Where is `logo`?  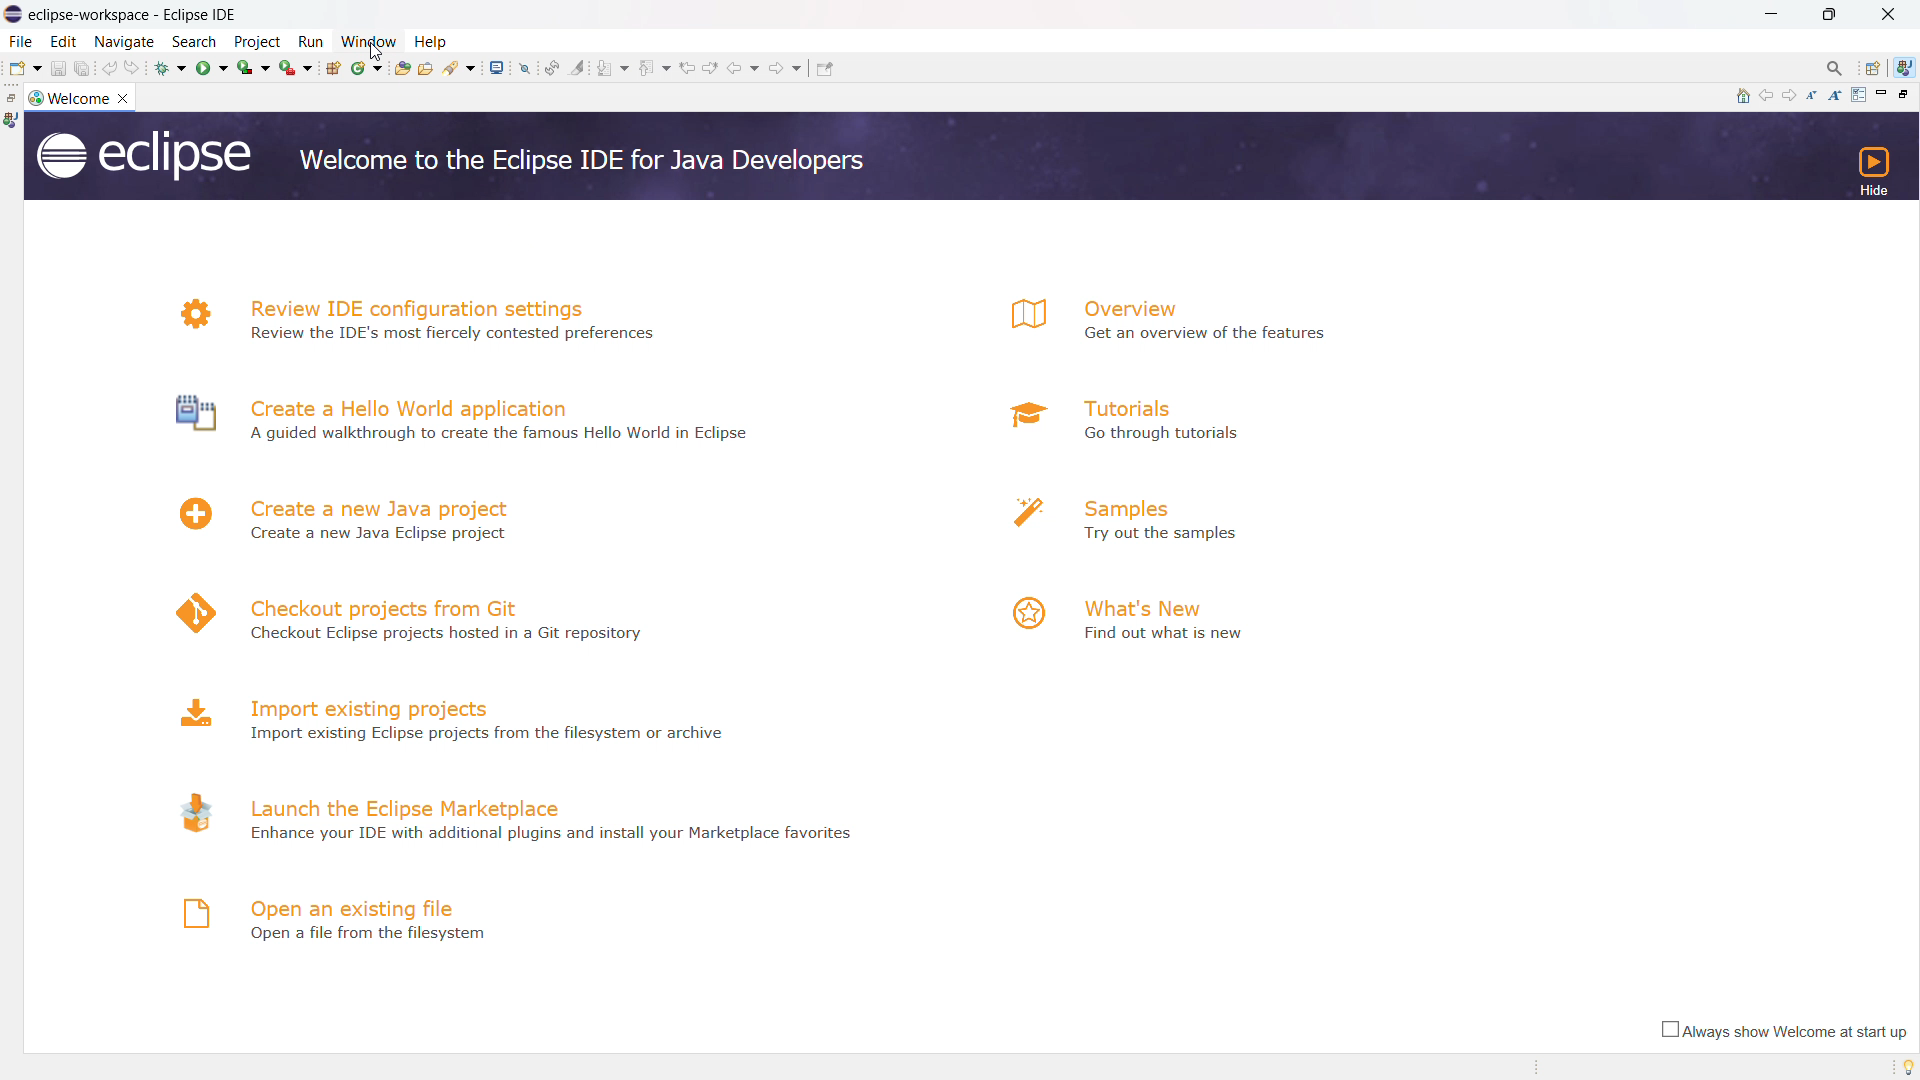 logo is located at coordinates (1018, 416).